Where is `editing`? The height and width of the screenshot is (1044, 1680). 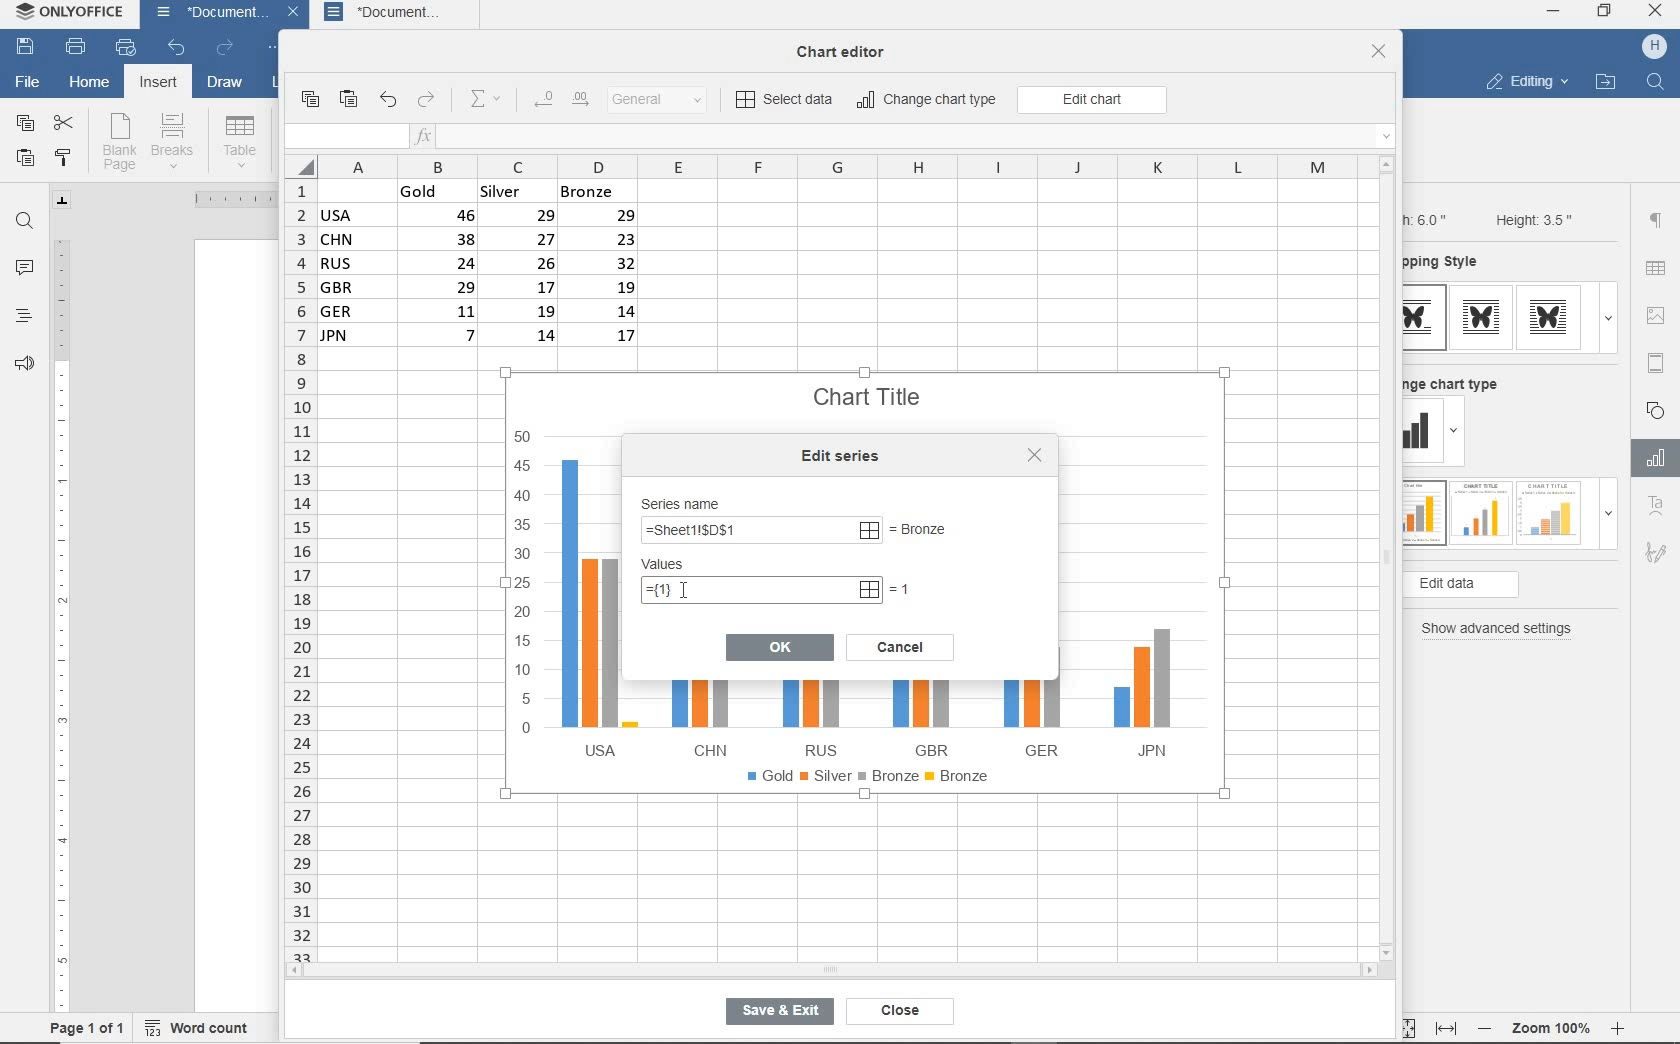
editing is located at coordinates (1526, 84).